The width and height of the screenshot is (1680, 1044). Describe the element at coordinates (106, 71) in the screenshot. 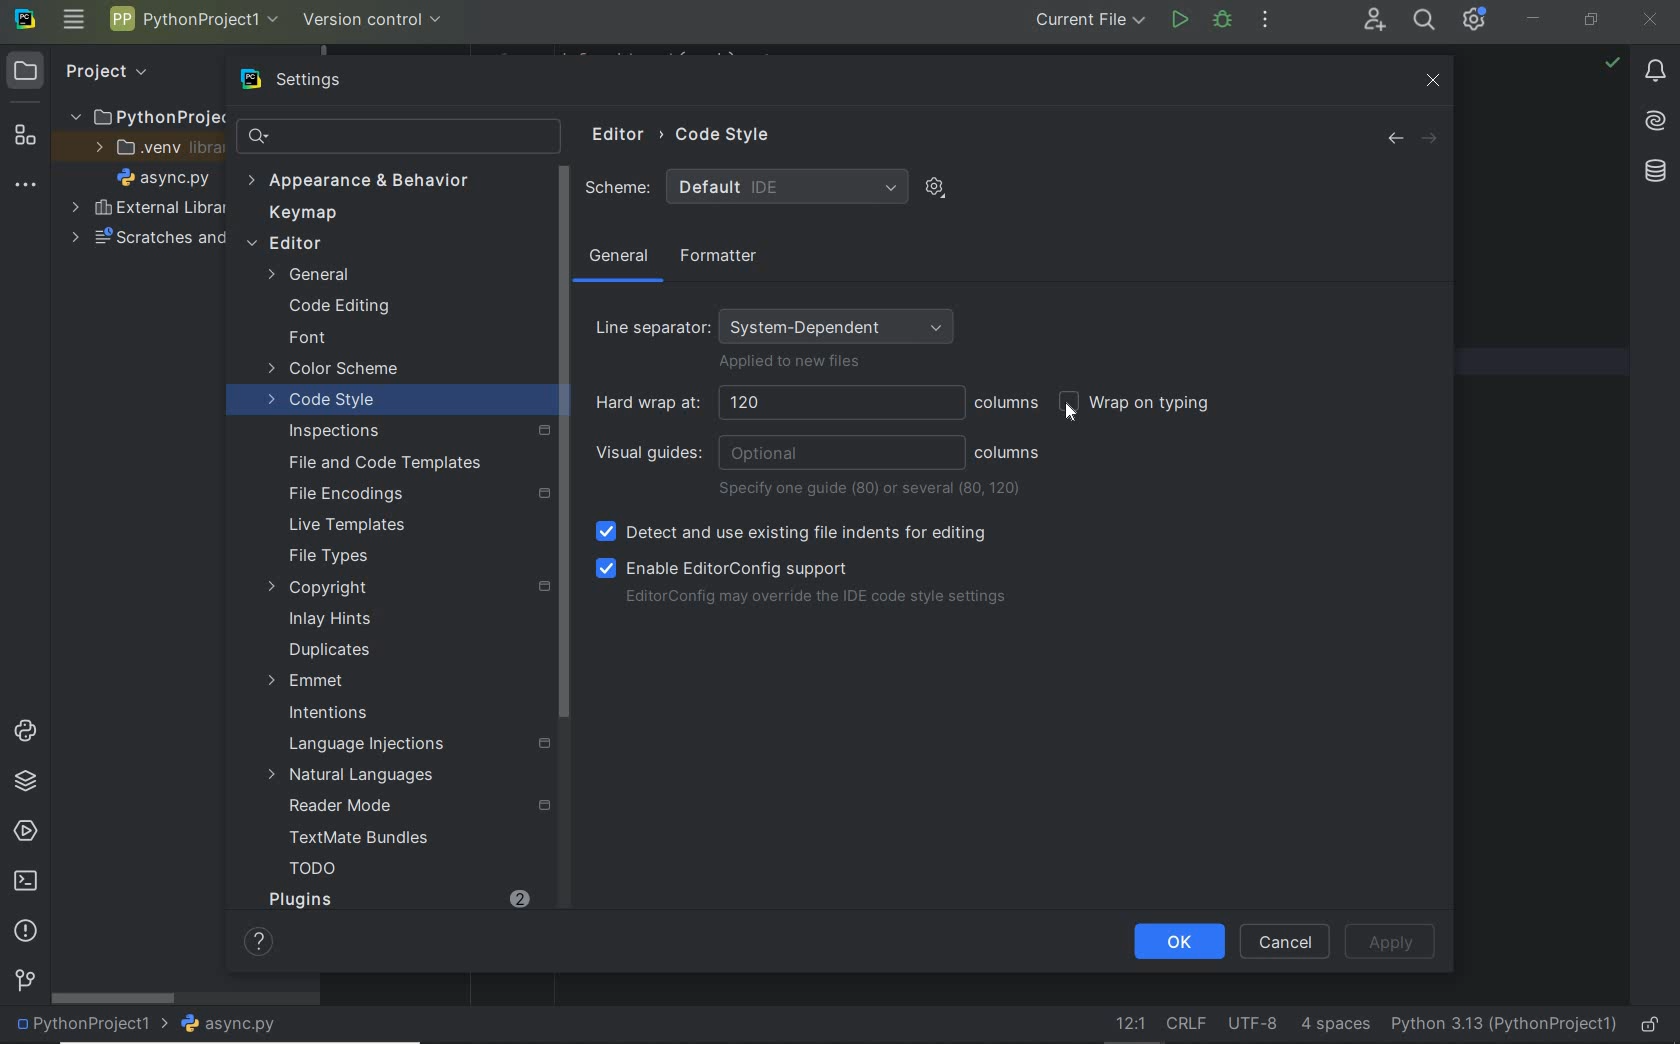

I see `Project` at that location.